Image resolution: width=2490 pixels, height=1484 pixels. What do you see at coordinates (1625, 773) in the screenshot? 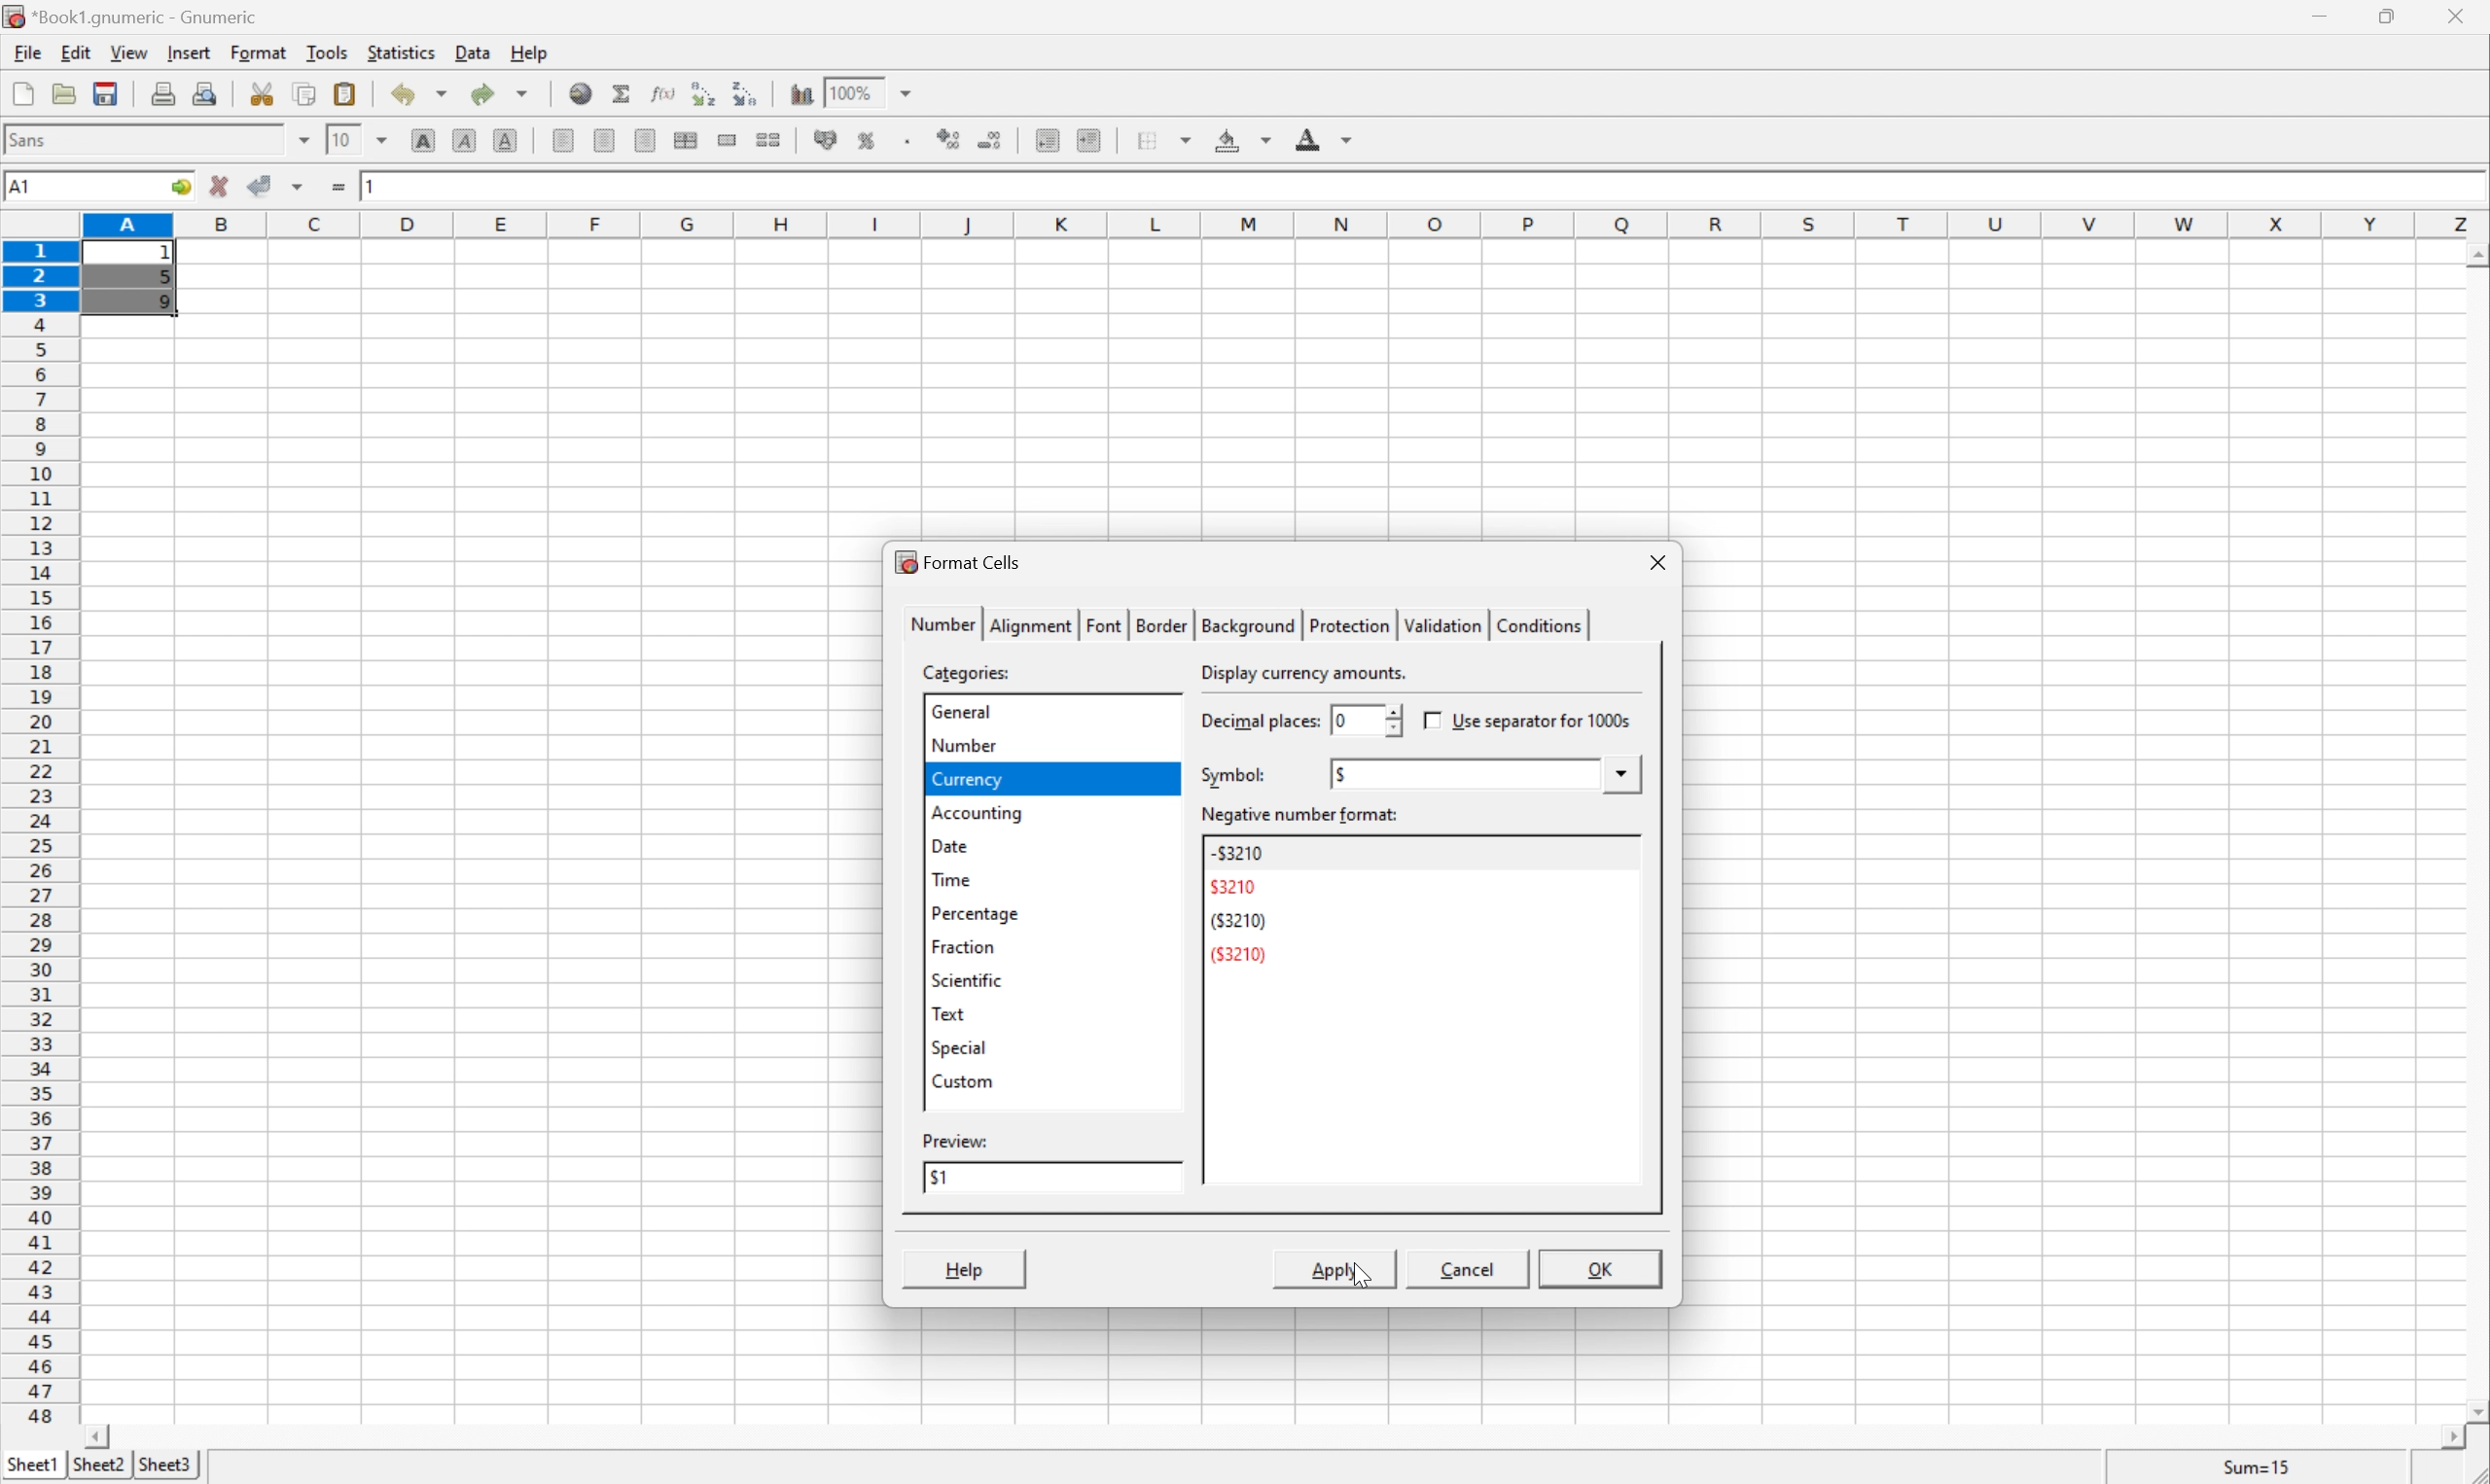
I see `drop down` at bounding box center [1625, 773].